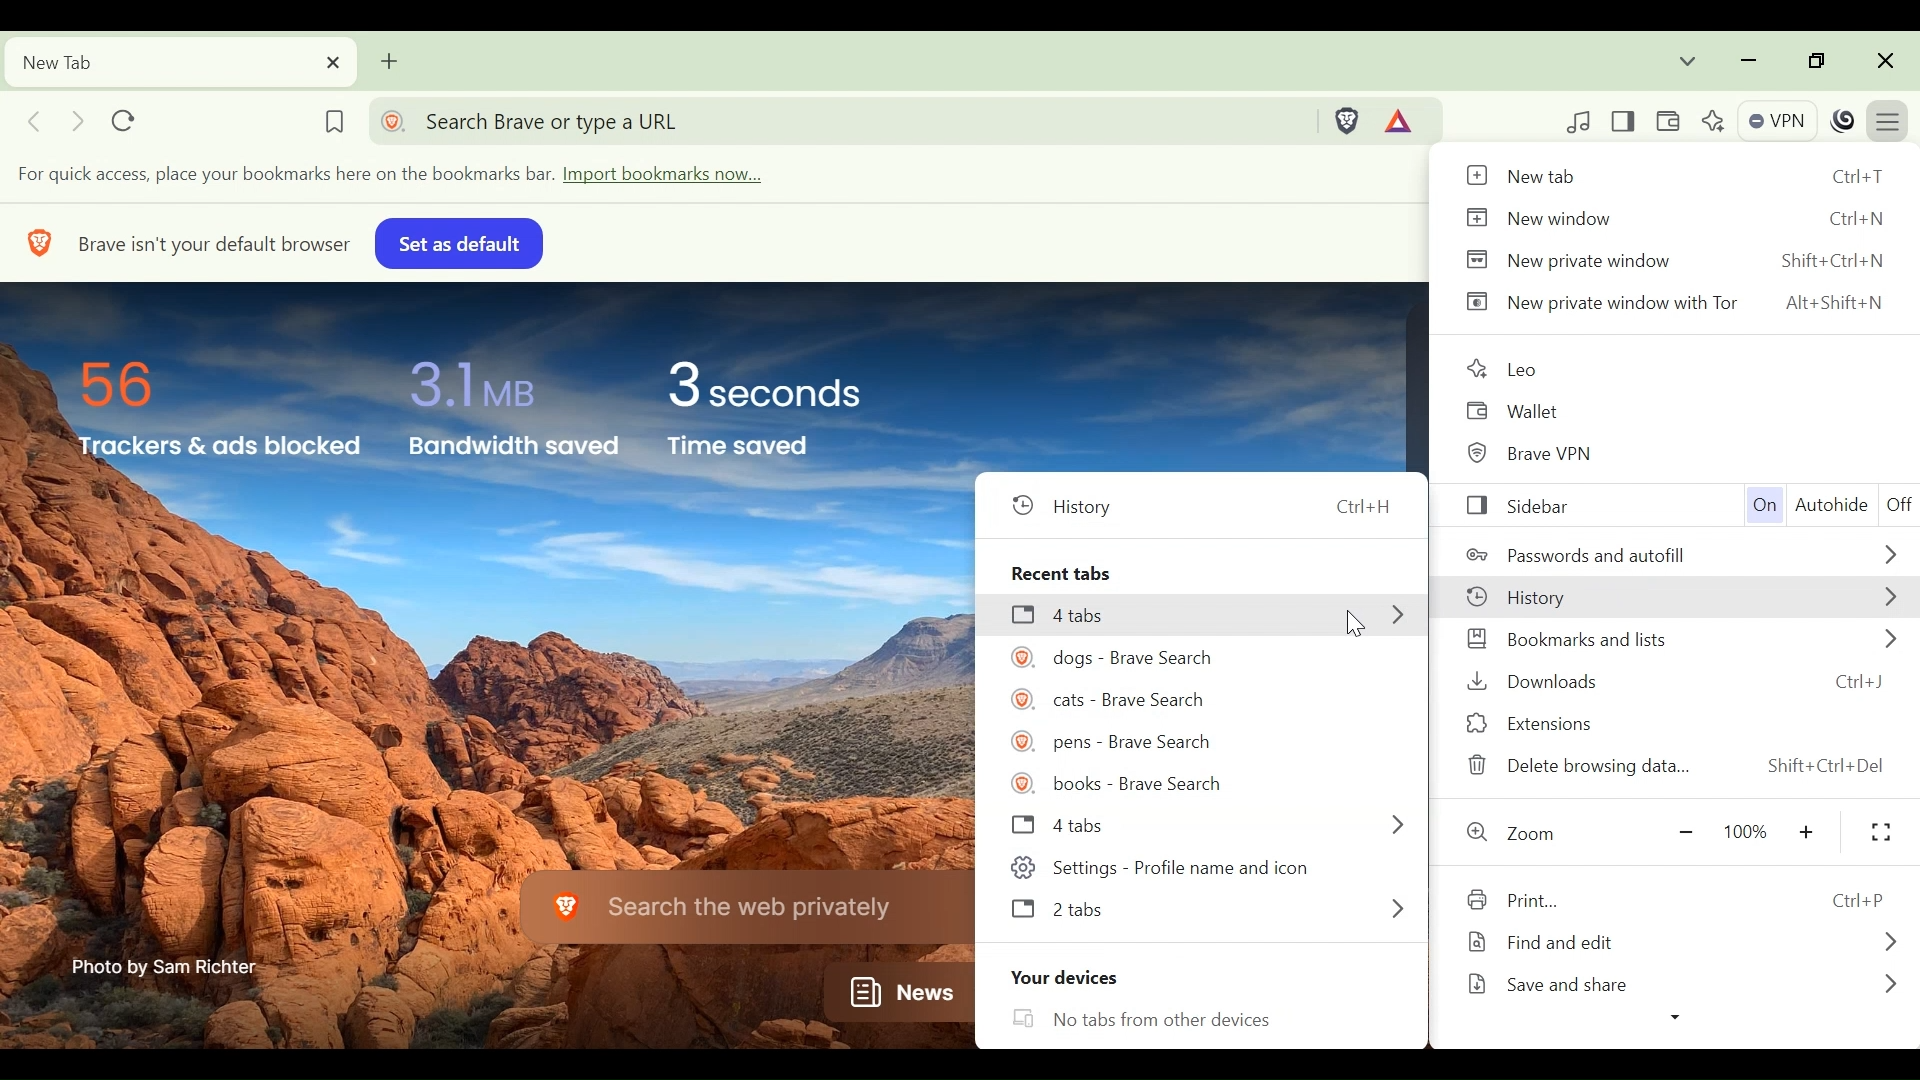 The height and width of the screenshot is (1080, 1920). I want to click on Current tab, so click(178, 62).